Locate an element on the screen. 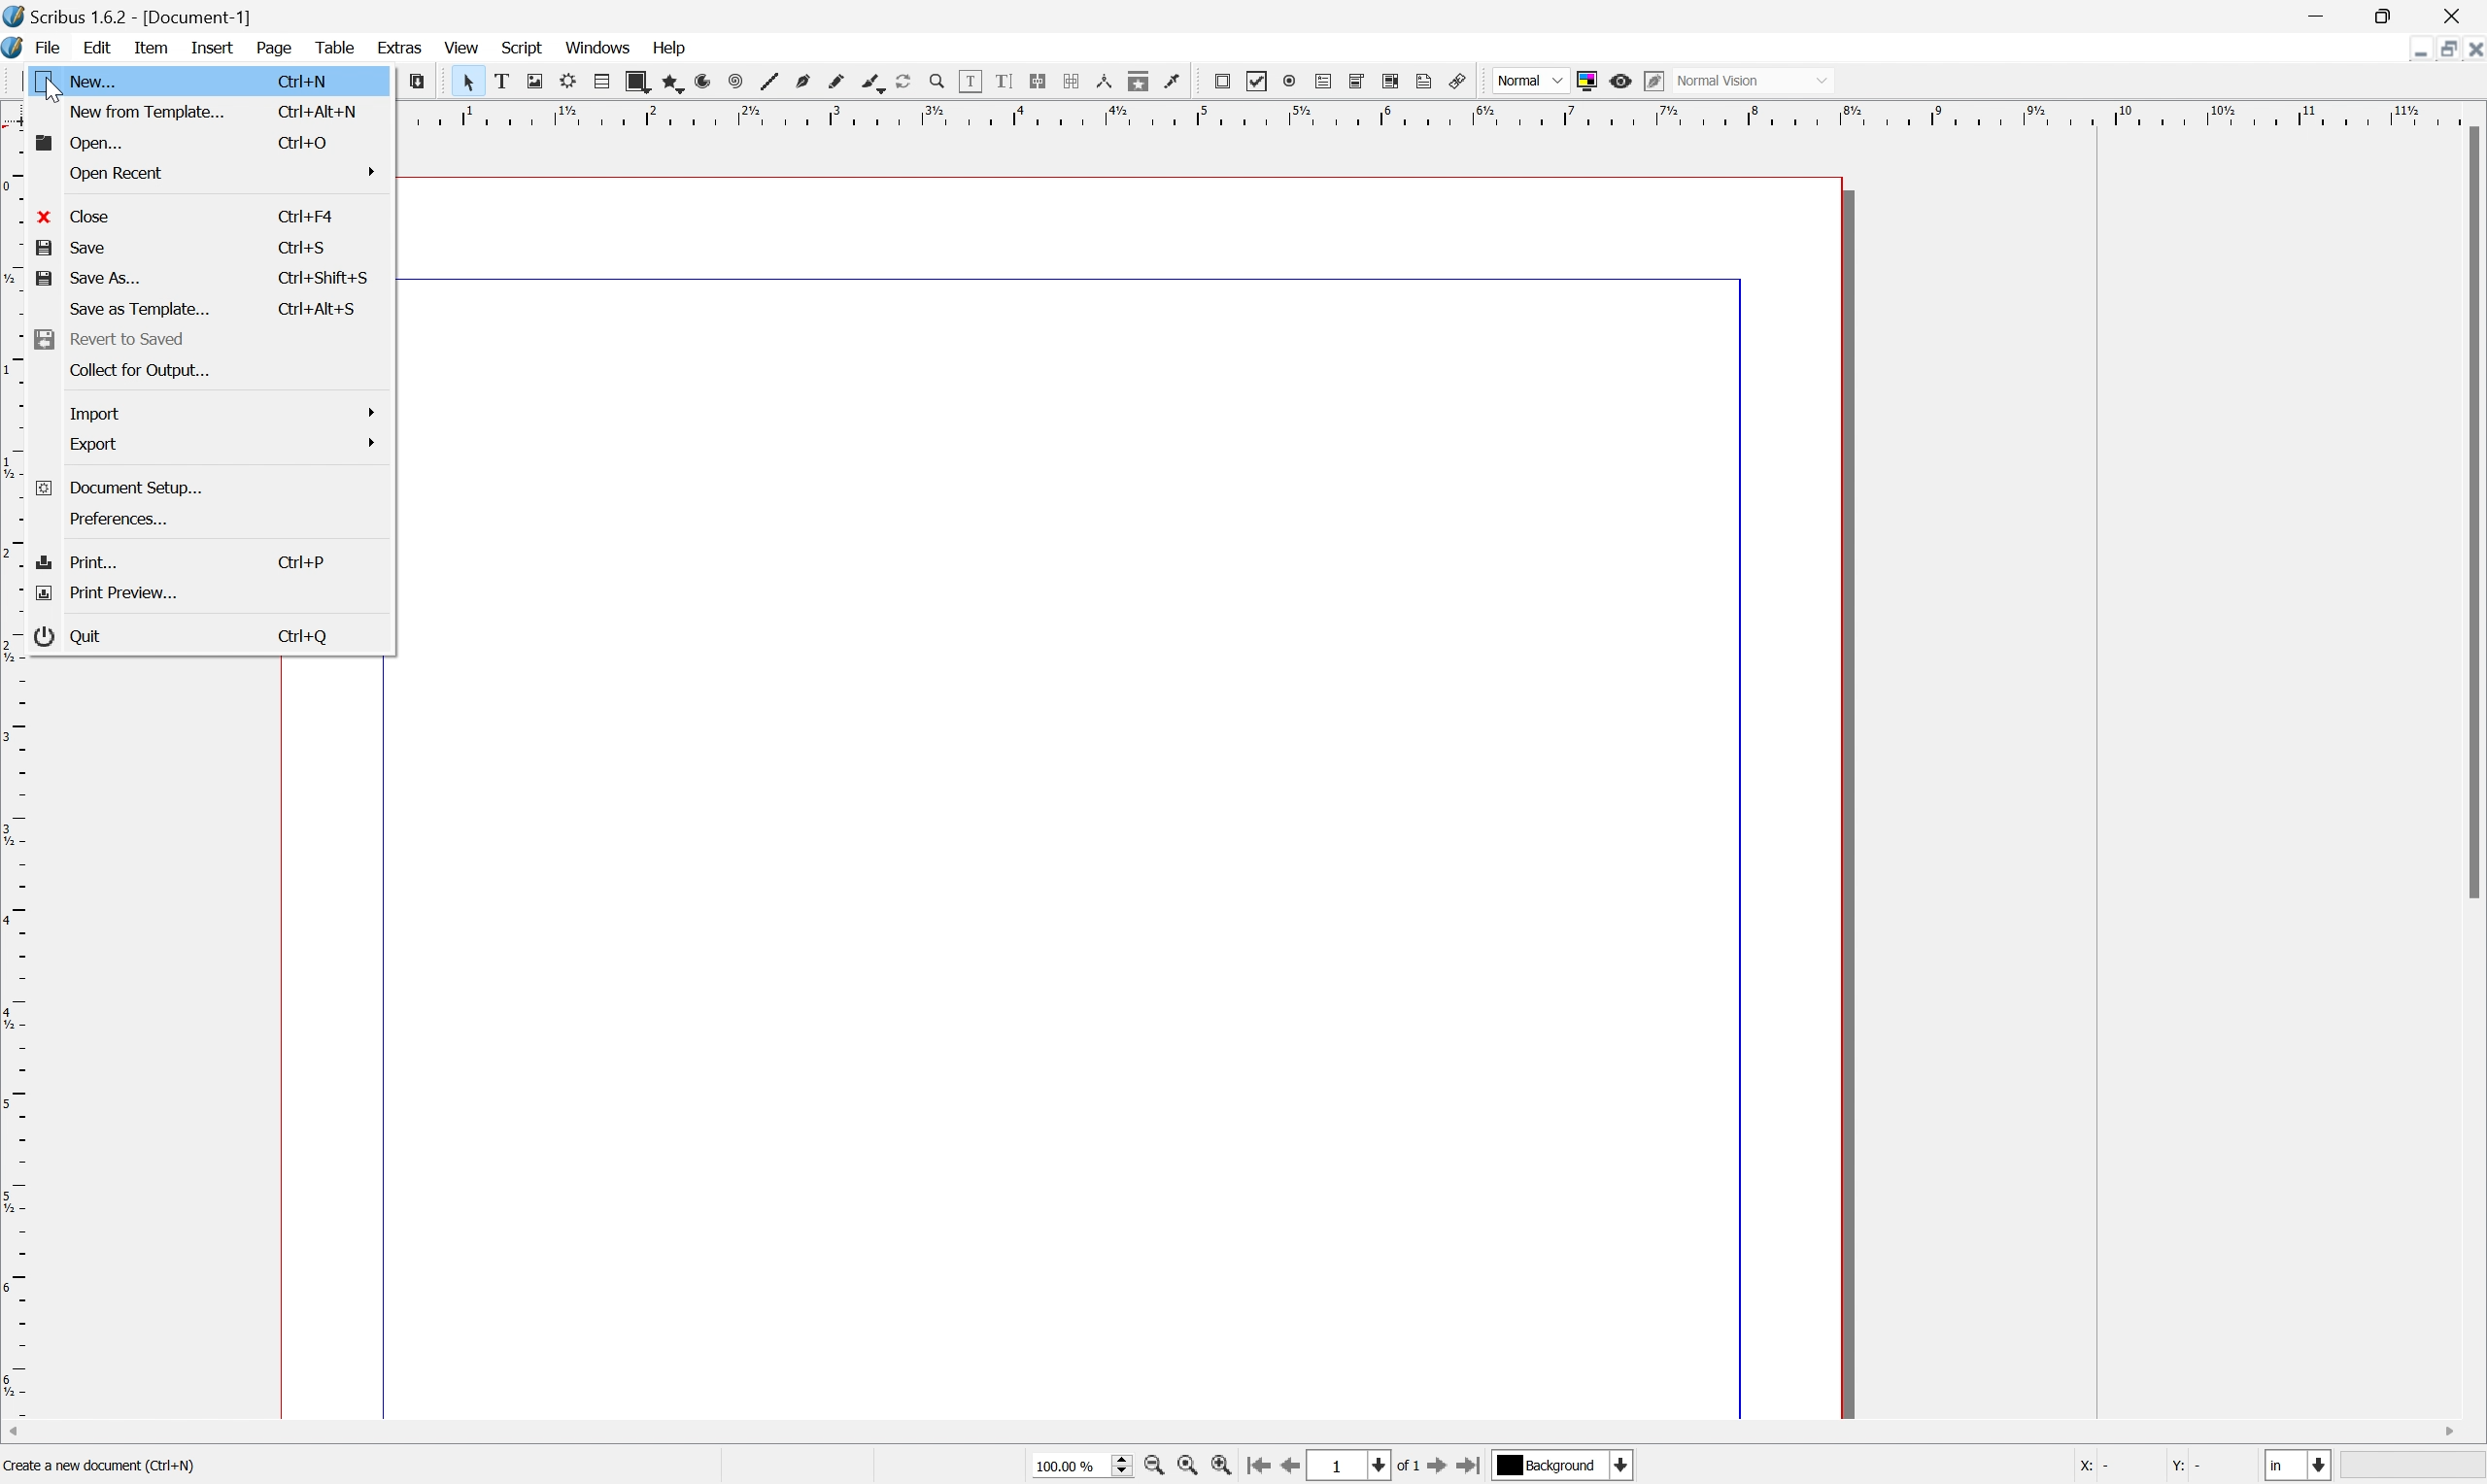  Ruler is located at coordinates (1438, 113).